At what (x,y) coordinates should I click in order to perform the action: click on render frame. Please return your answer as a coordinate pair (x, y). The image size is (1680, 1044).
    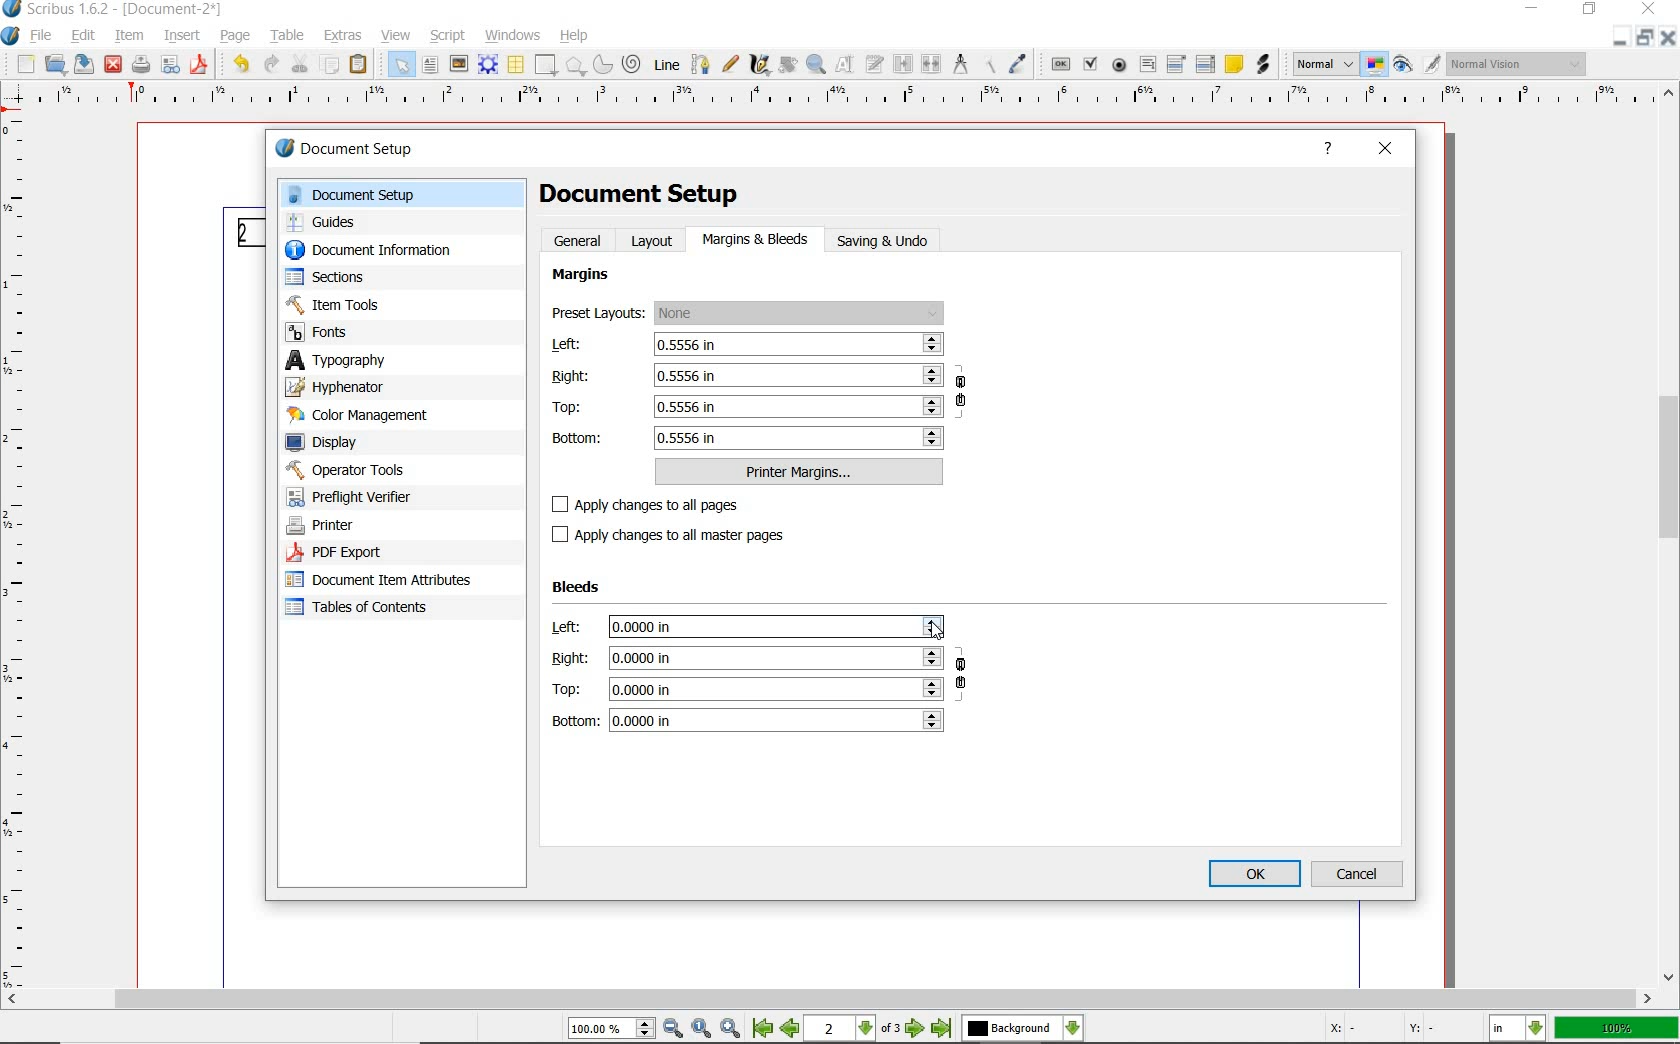
    Looking at the image, I should click on (488, 63).